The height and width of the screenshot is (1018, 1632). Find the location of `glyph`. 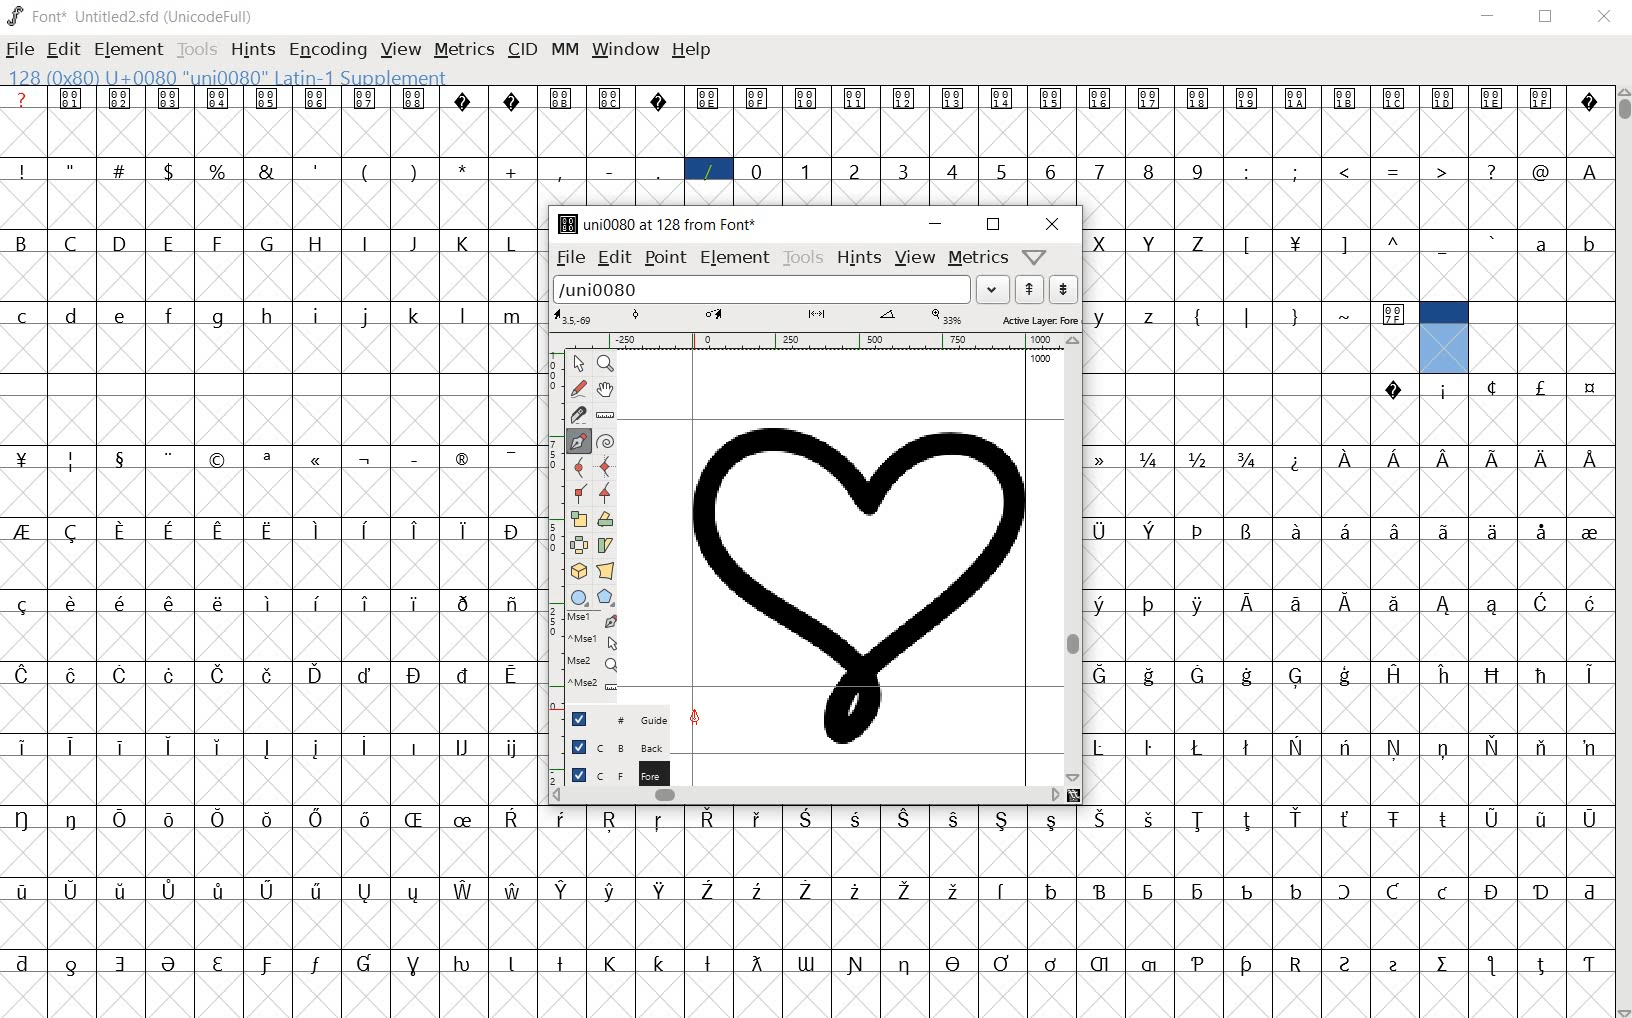

glyph is located at coordinates (1149, 676).